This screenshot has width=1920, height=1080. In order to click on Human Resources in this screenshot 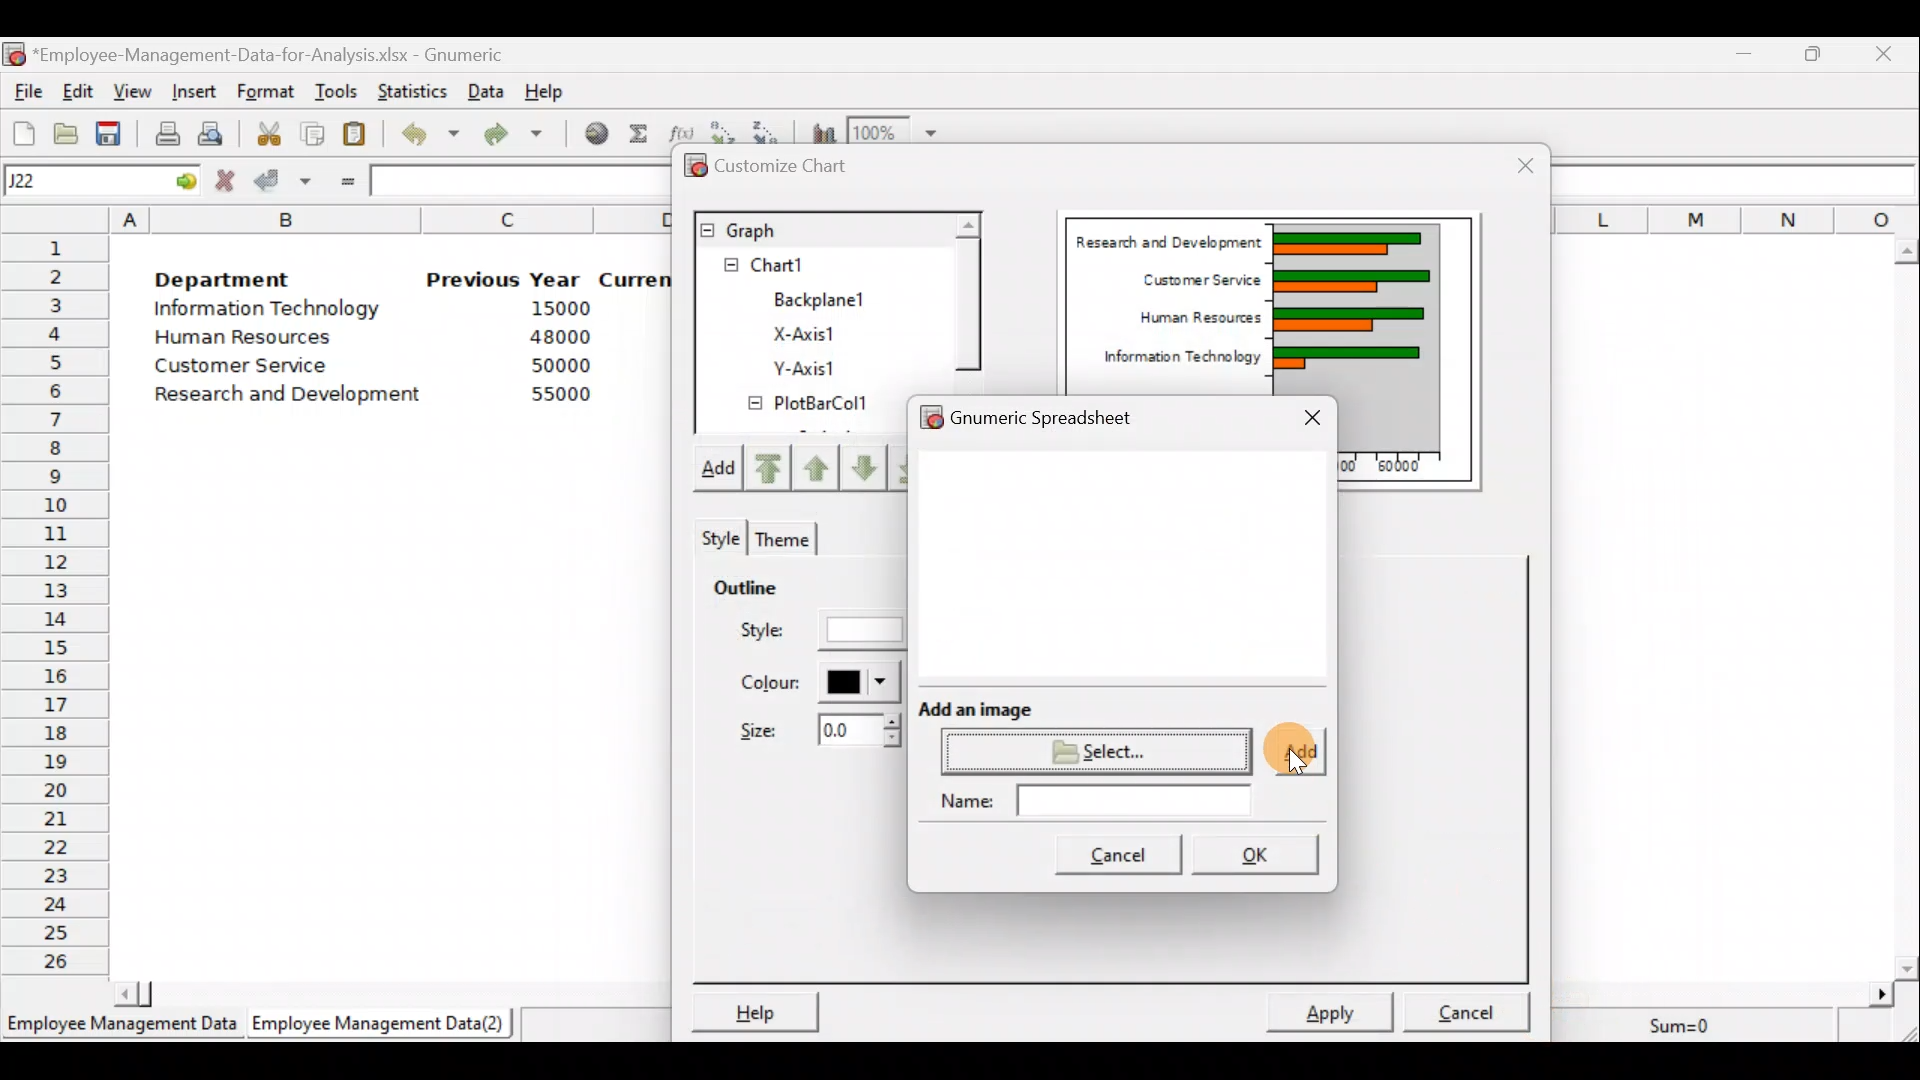, I will do `click(258, 339)`.